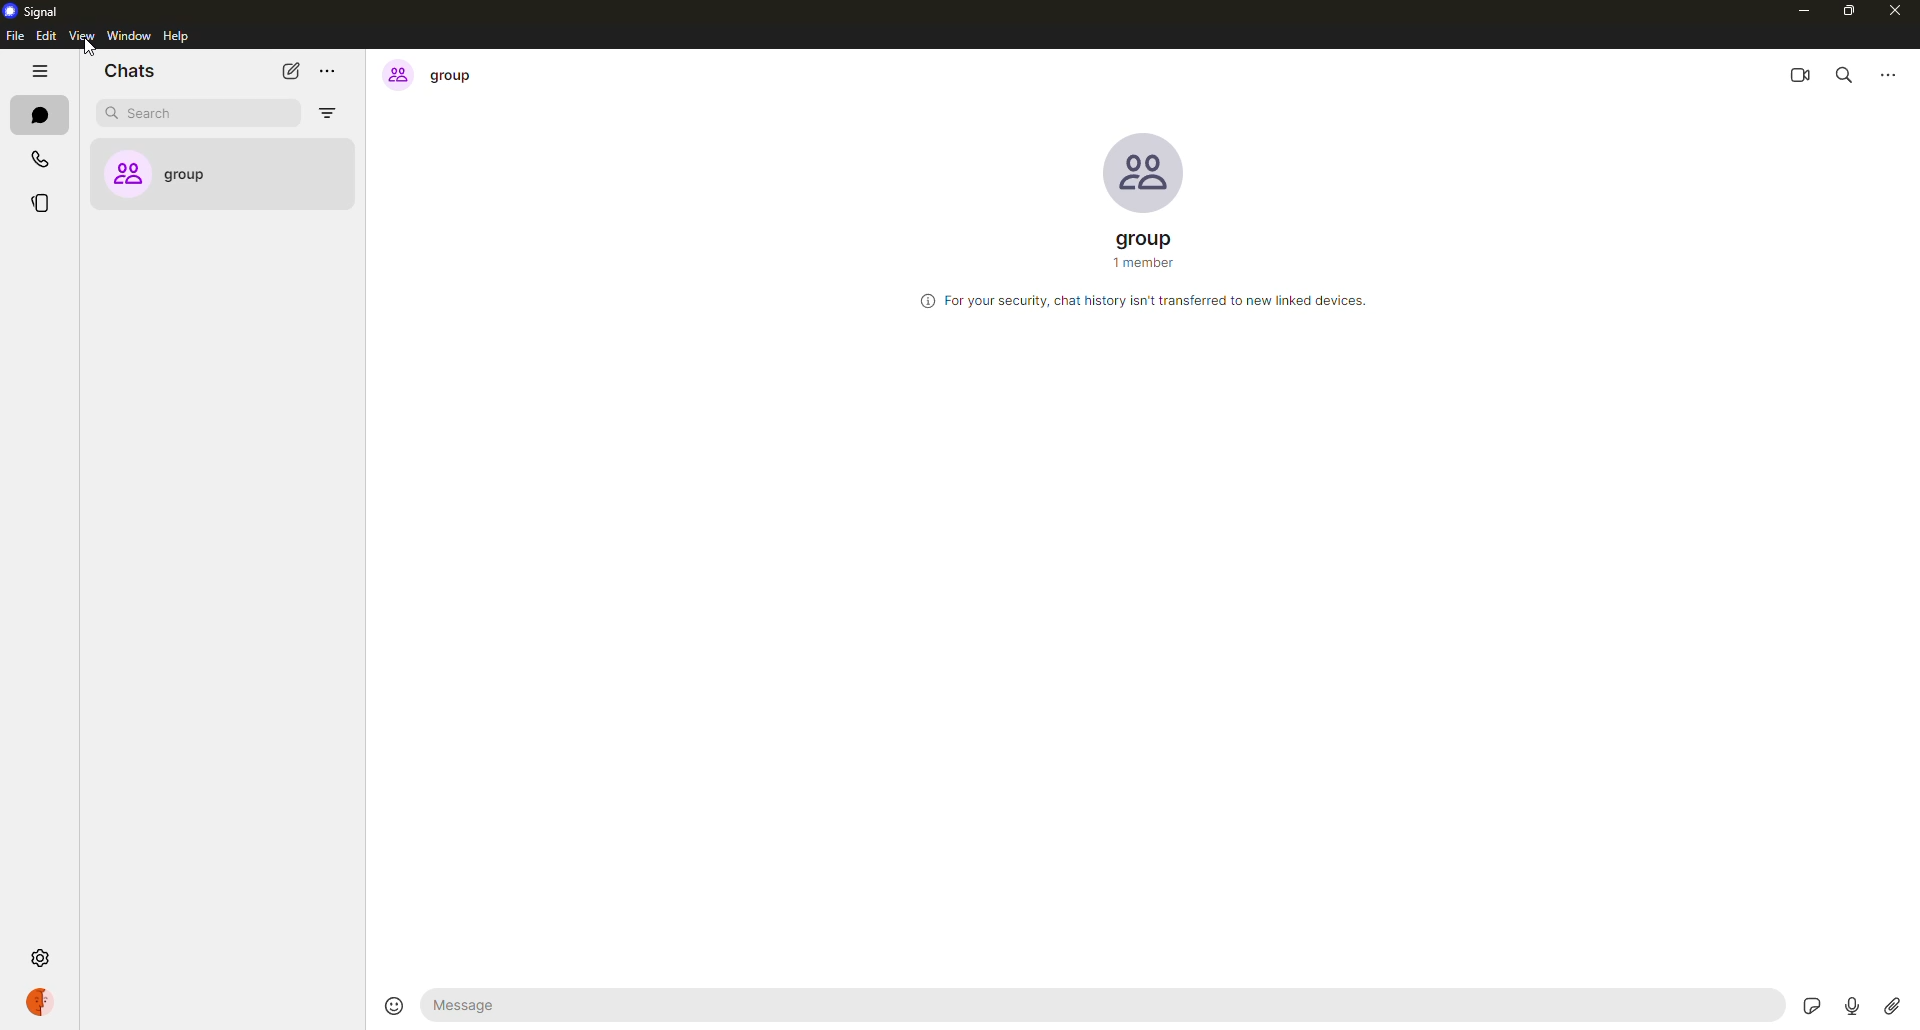  Describe the element at coordinates (37, 114) in the screenshot. I see `chats` at that location.